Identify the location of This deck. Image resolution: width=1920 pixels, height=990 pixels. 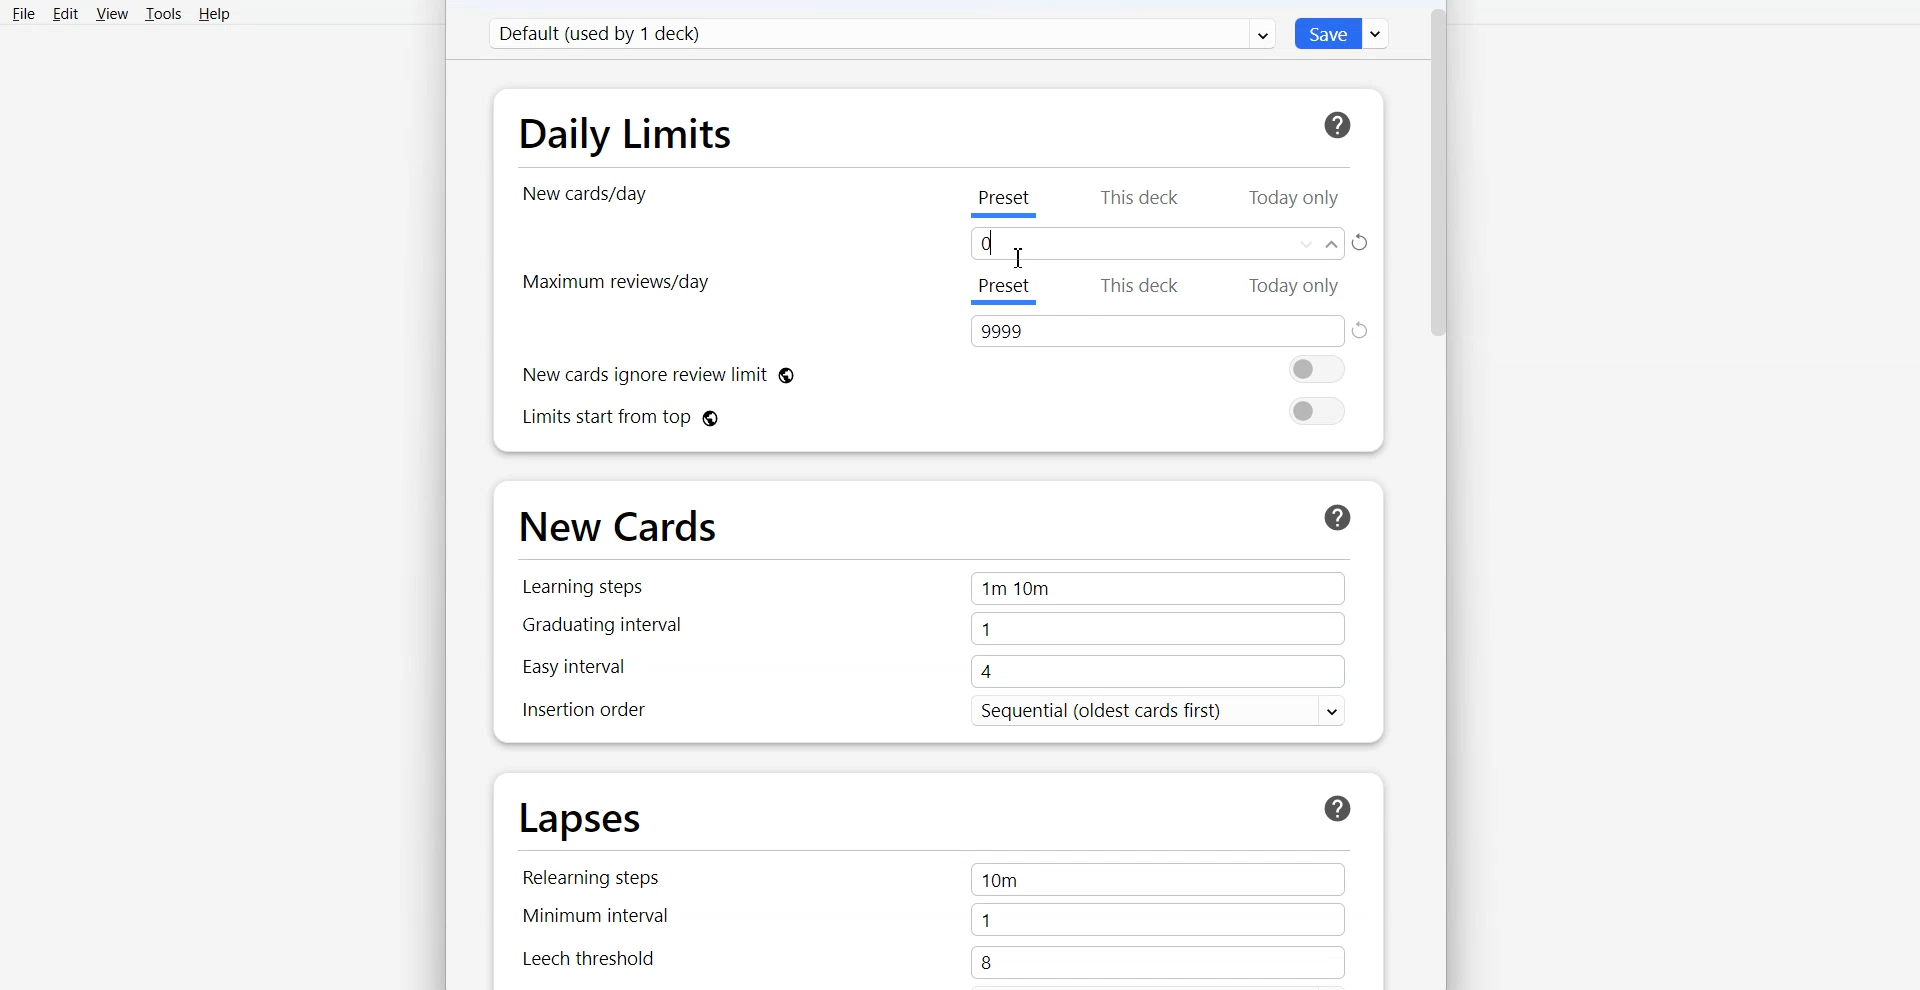
(1142, 198).